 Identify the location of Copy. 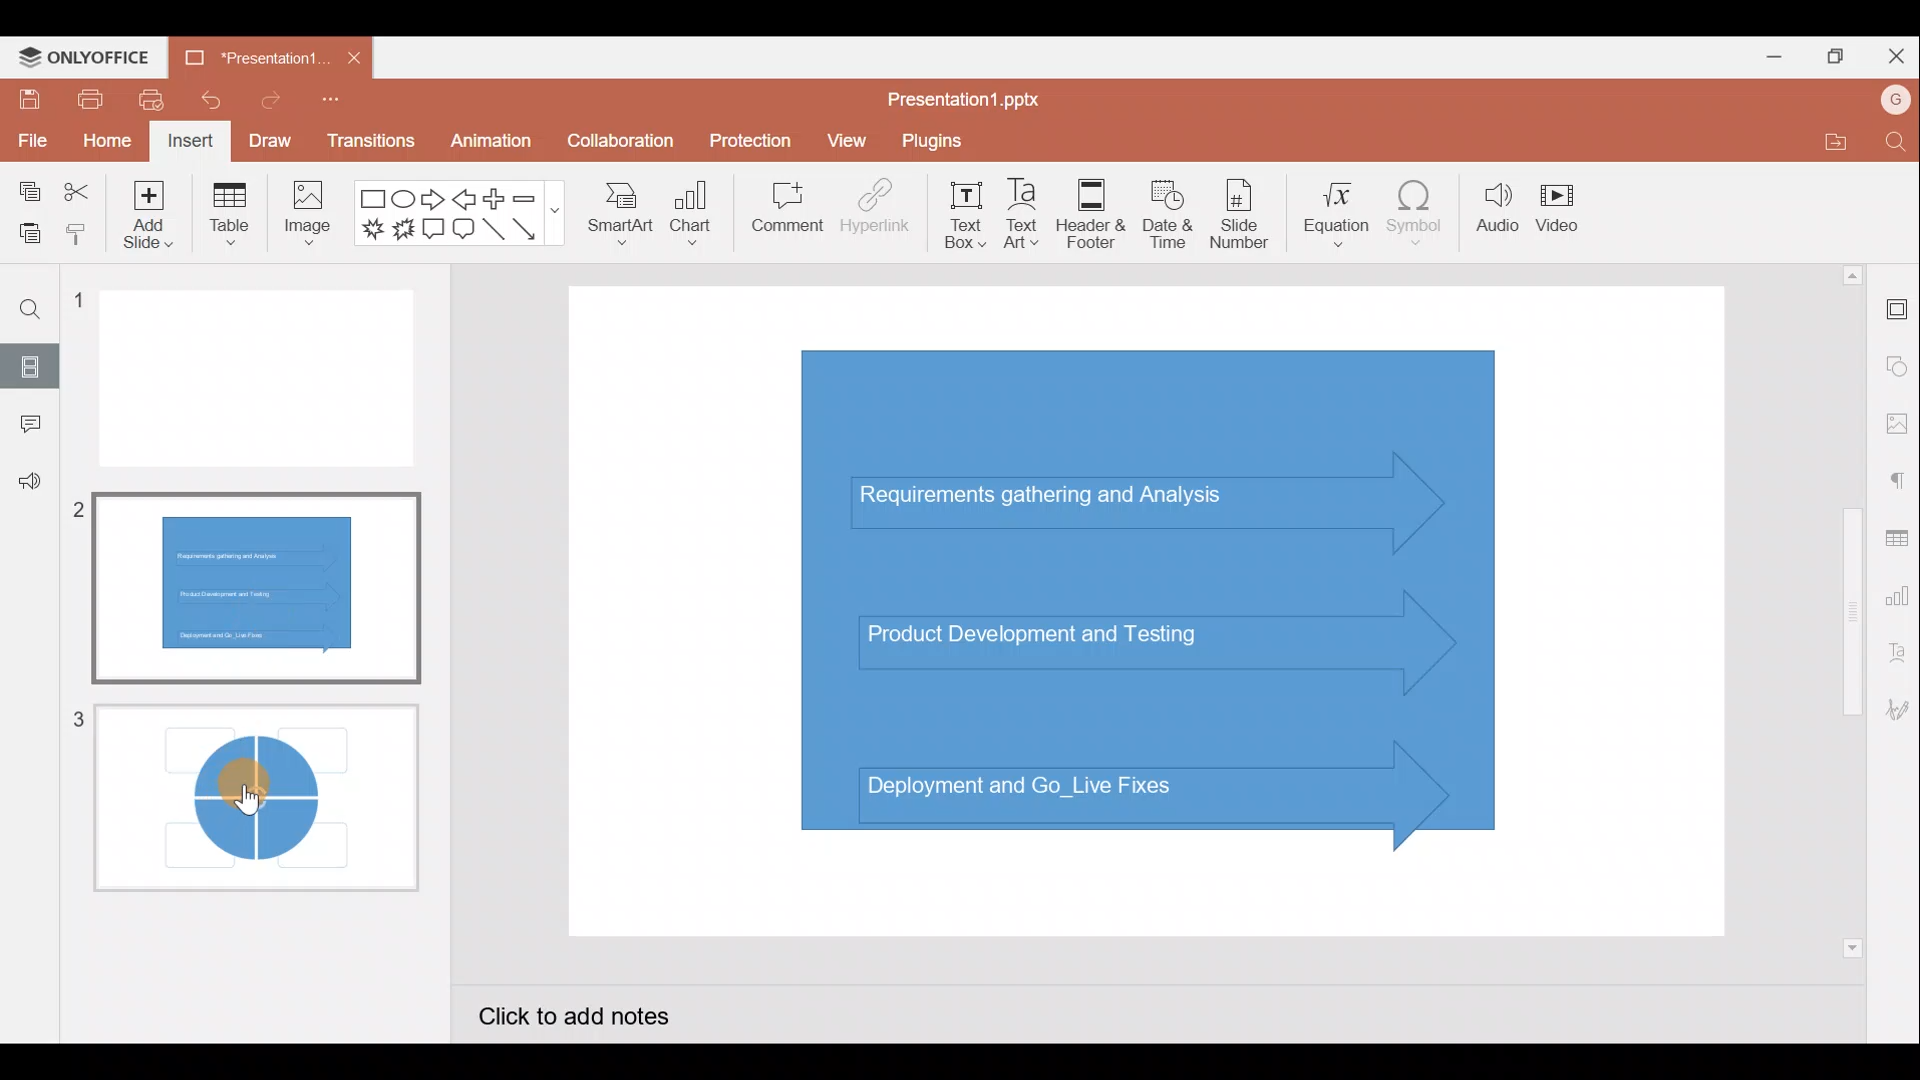
(29, 186).